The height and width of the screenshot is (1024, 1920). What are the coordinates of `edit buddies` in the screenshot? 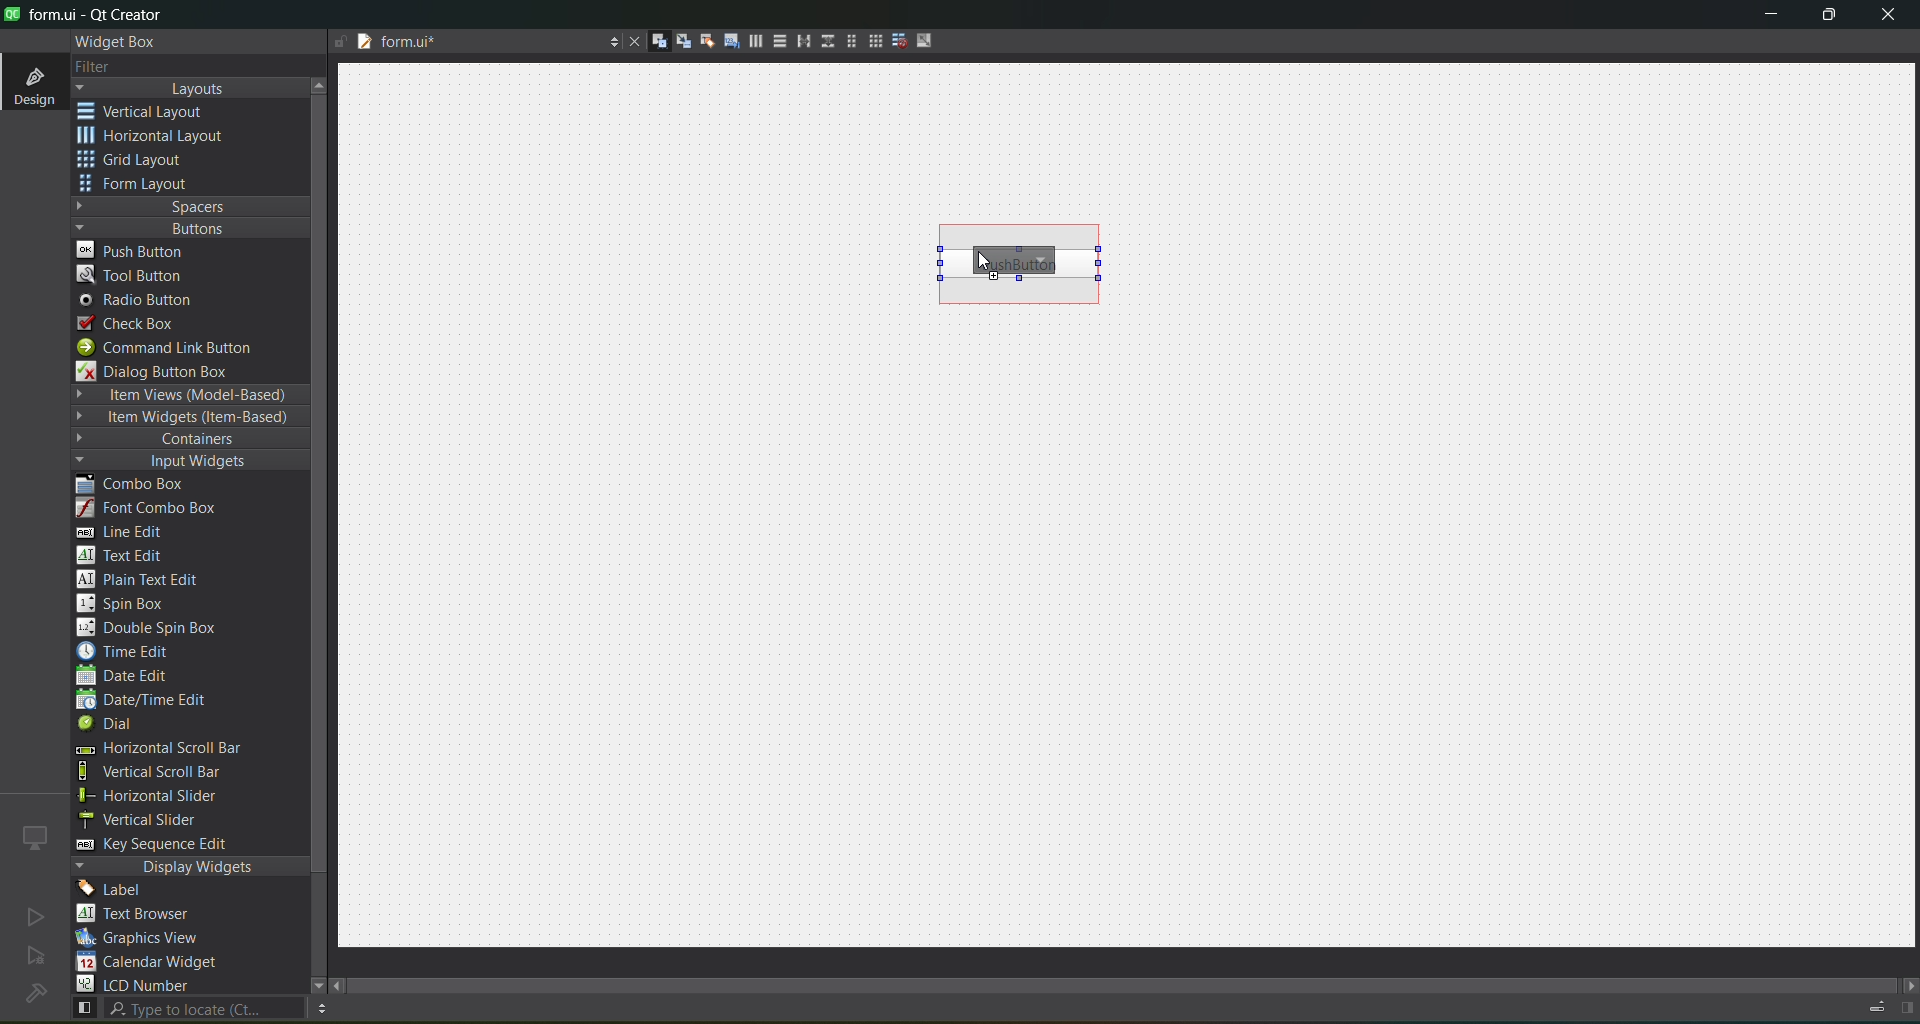 It's located at (700, 41).